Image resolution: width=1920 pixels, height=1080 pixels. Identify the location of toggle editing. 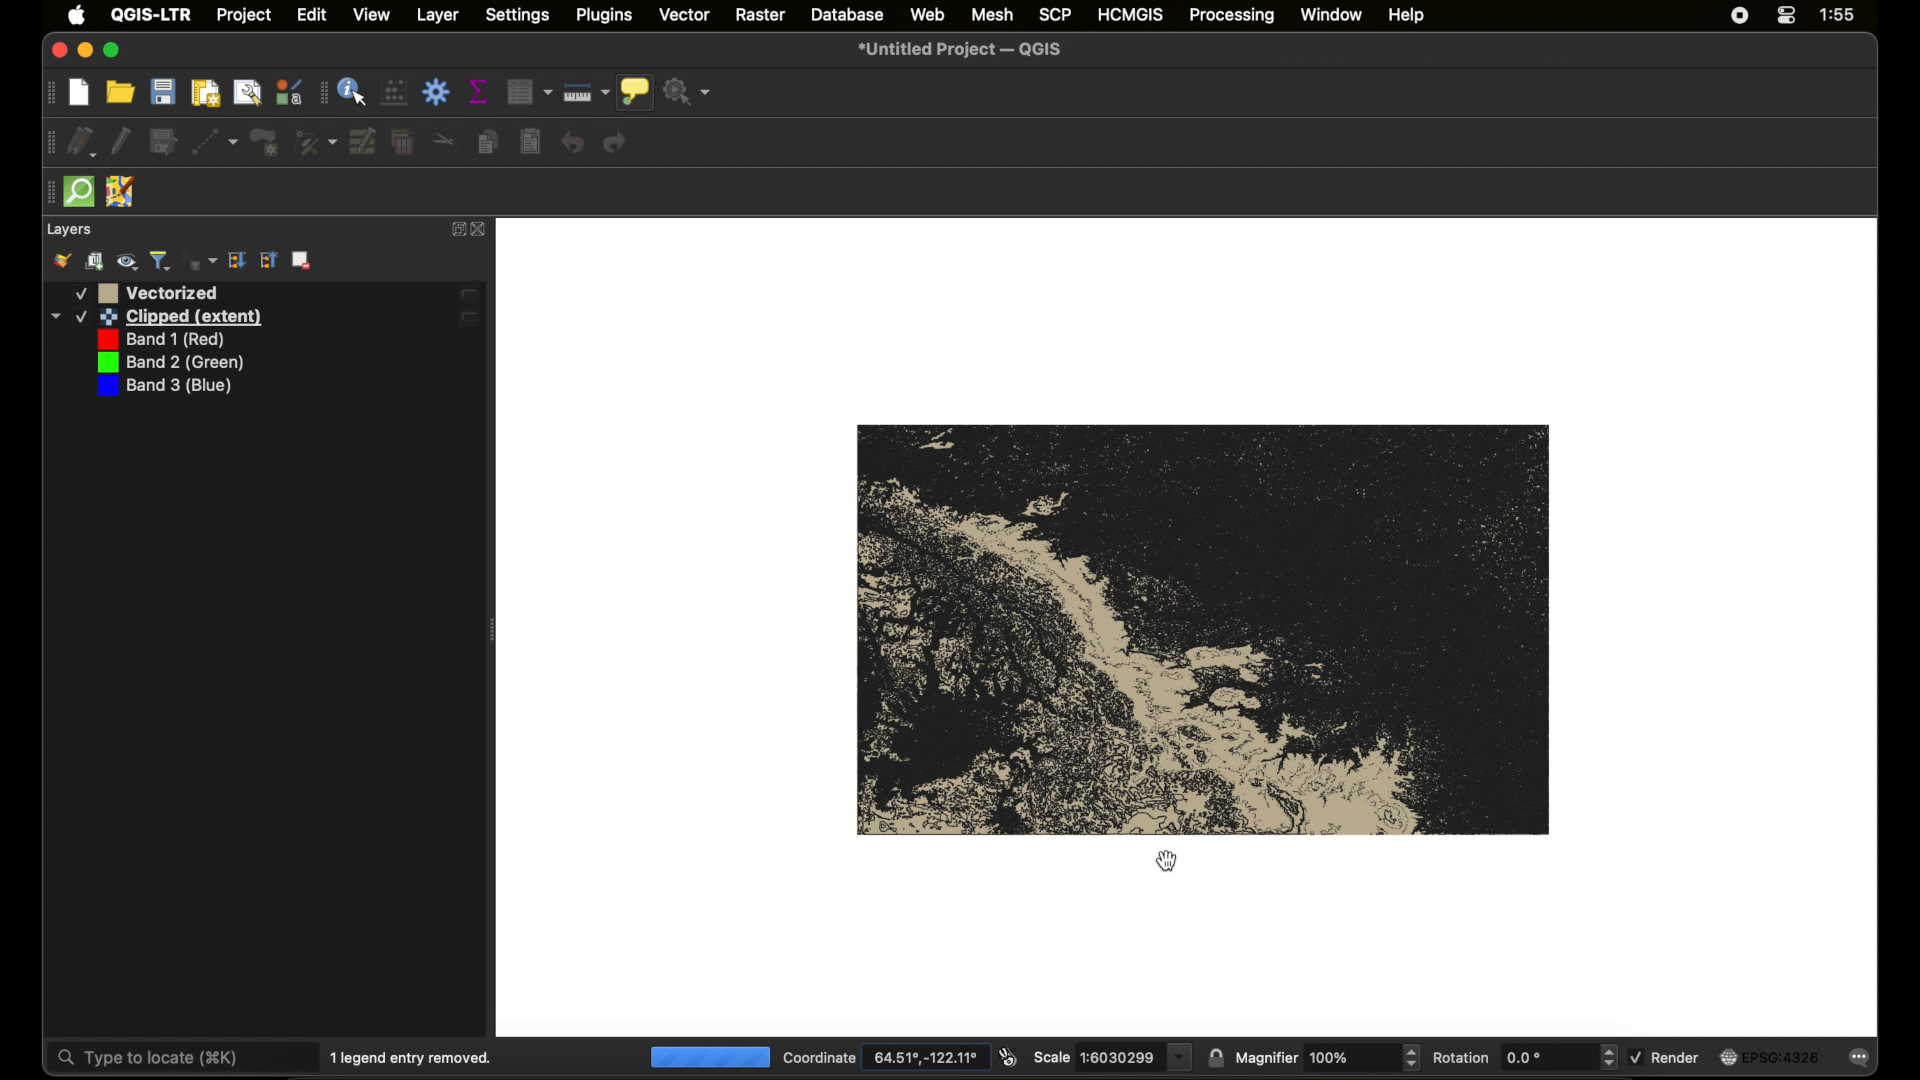
(121, 142).